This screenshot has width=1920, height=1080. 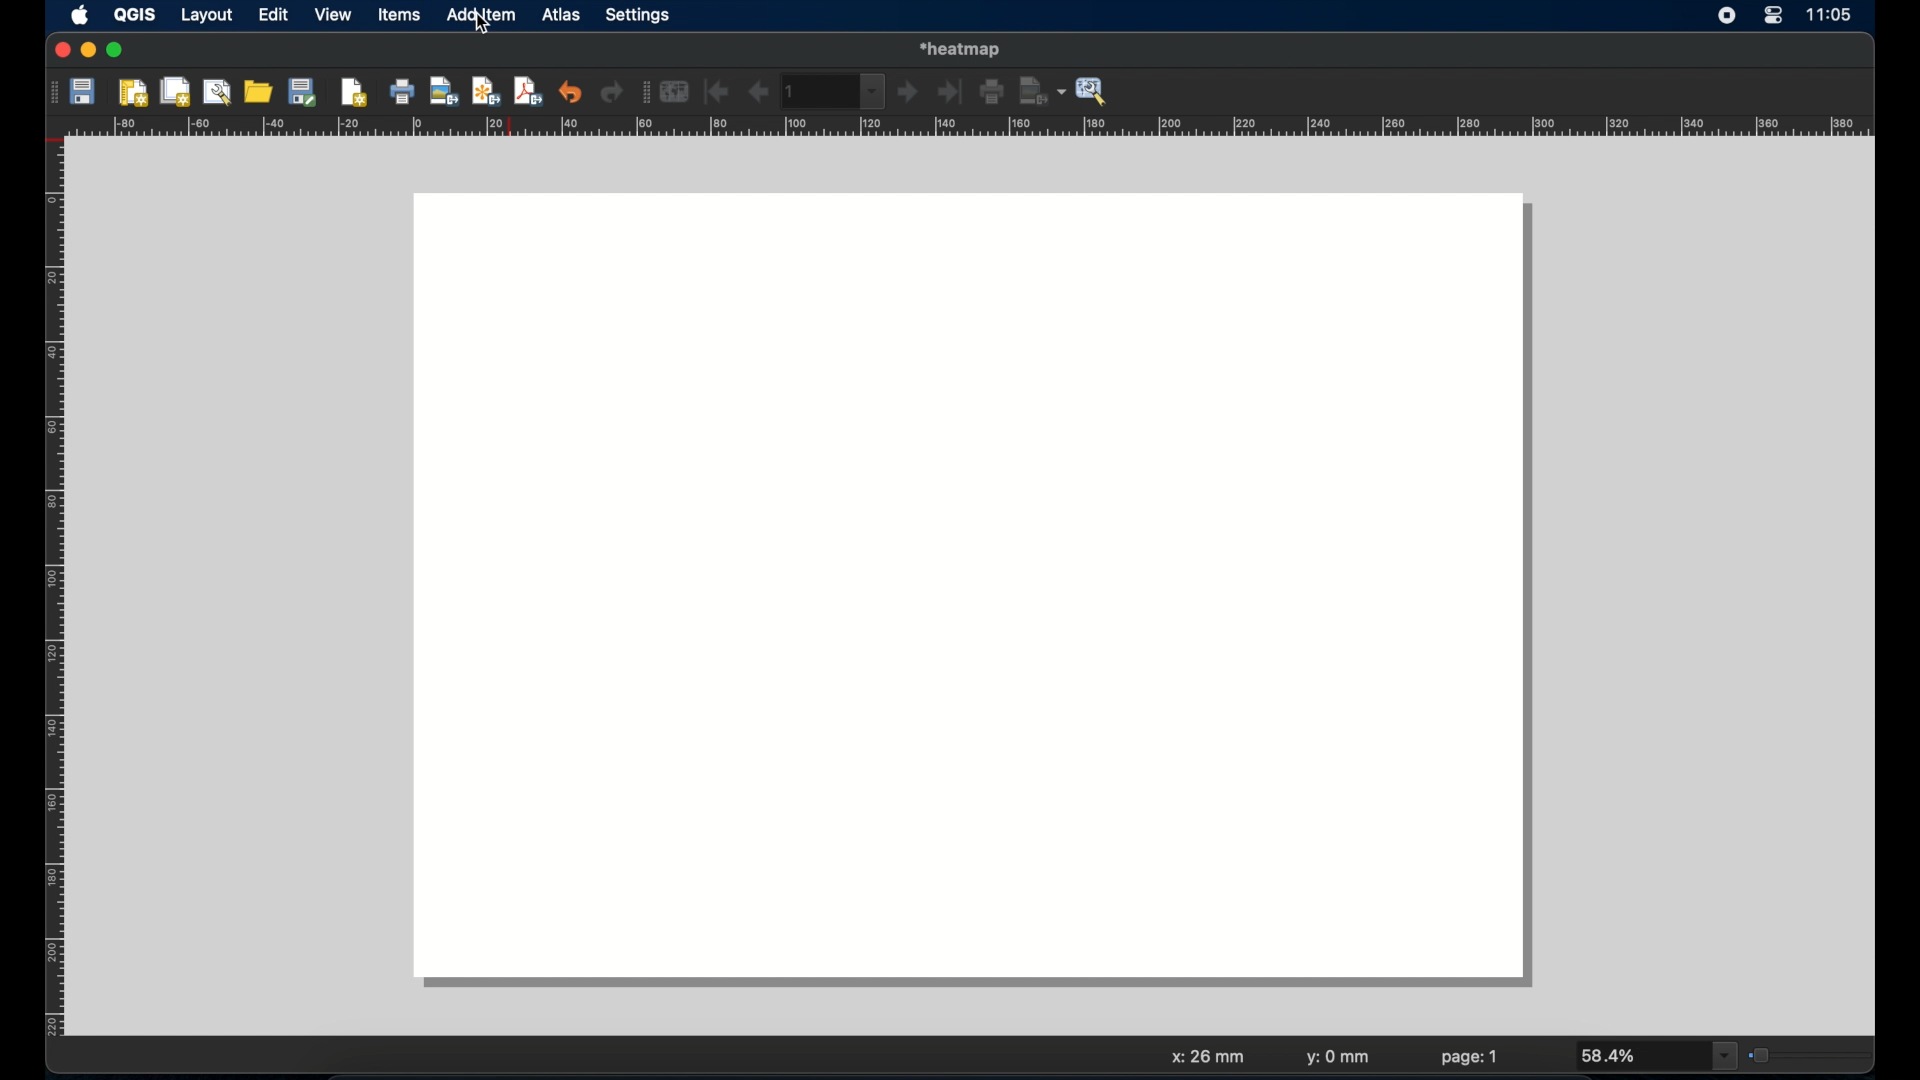 What do you see at coordinates (206, 17) in the screenshot?
I see `layout` at bounding box center [206, 17].